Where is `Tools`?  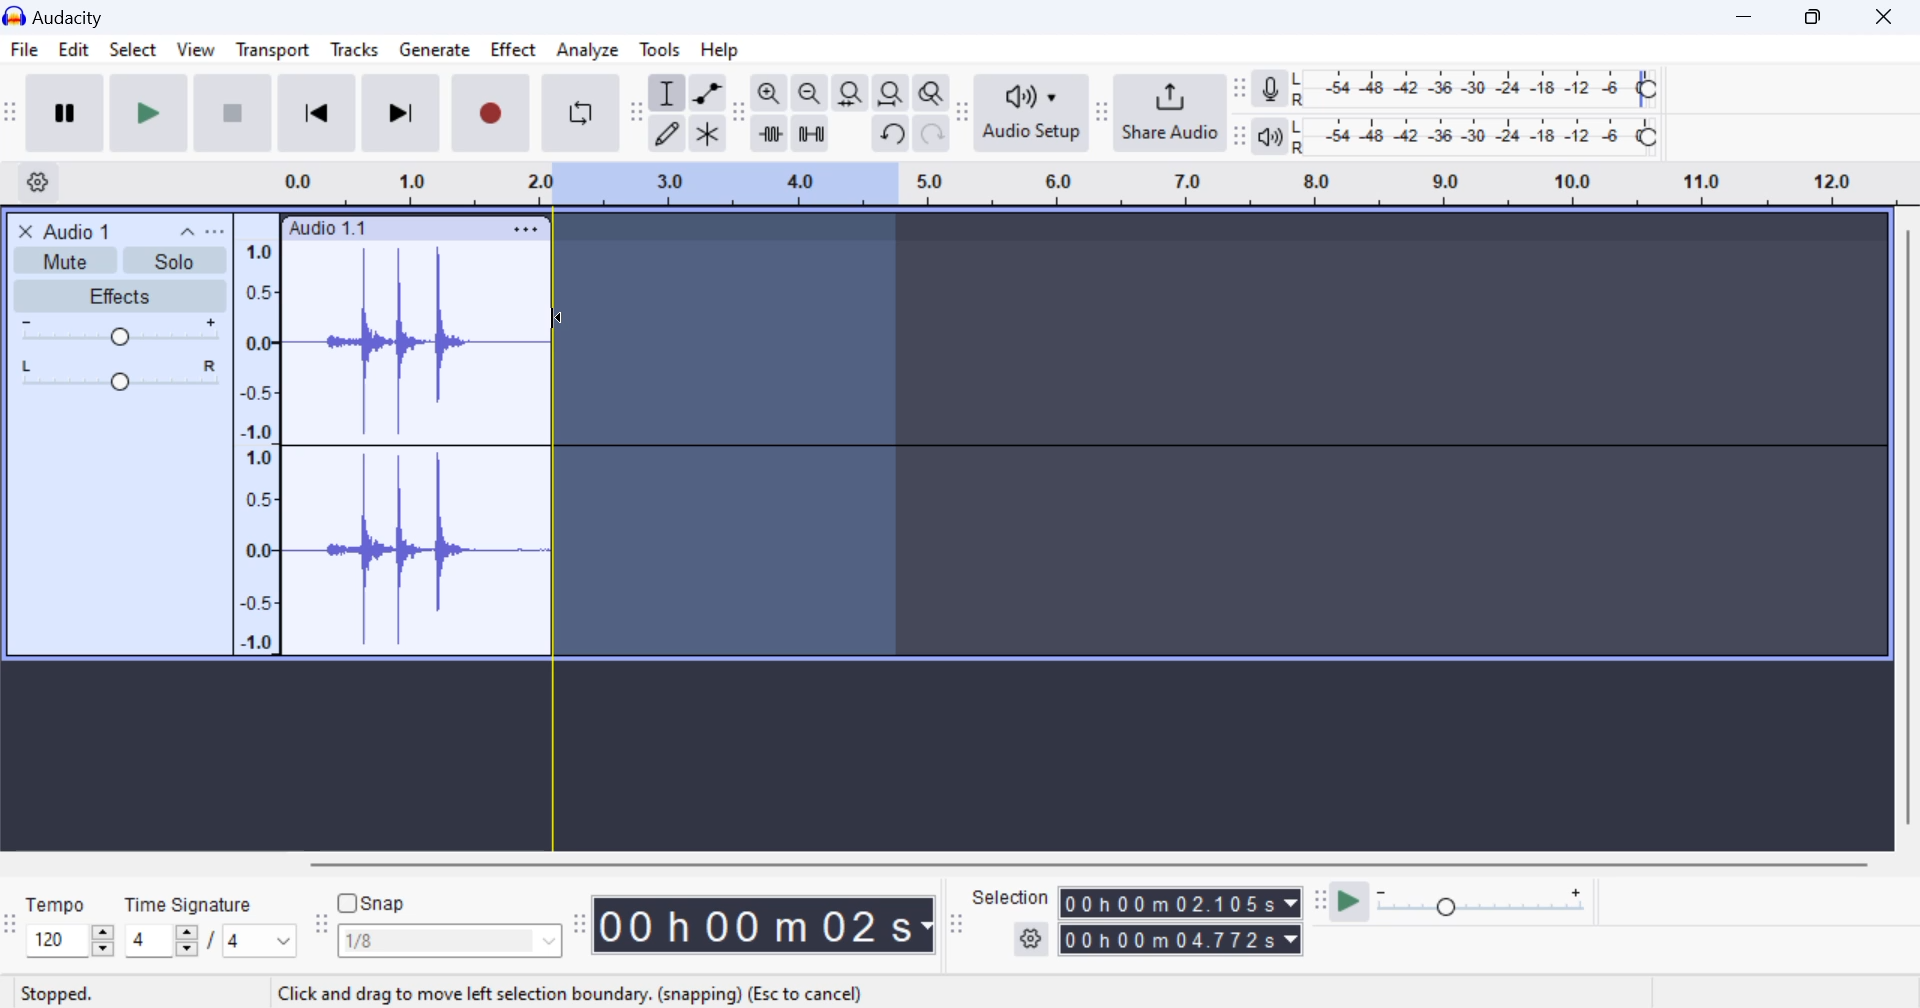
Tools is located at coordinates (661, 48).